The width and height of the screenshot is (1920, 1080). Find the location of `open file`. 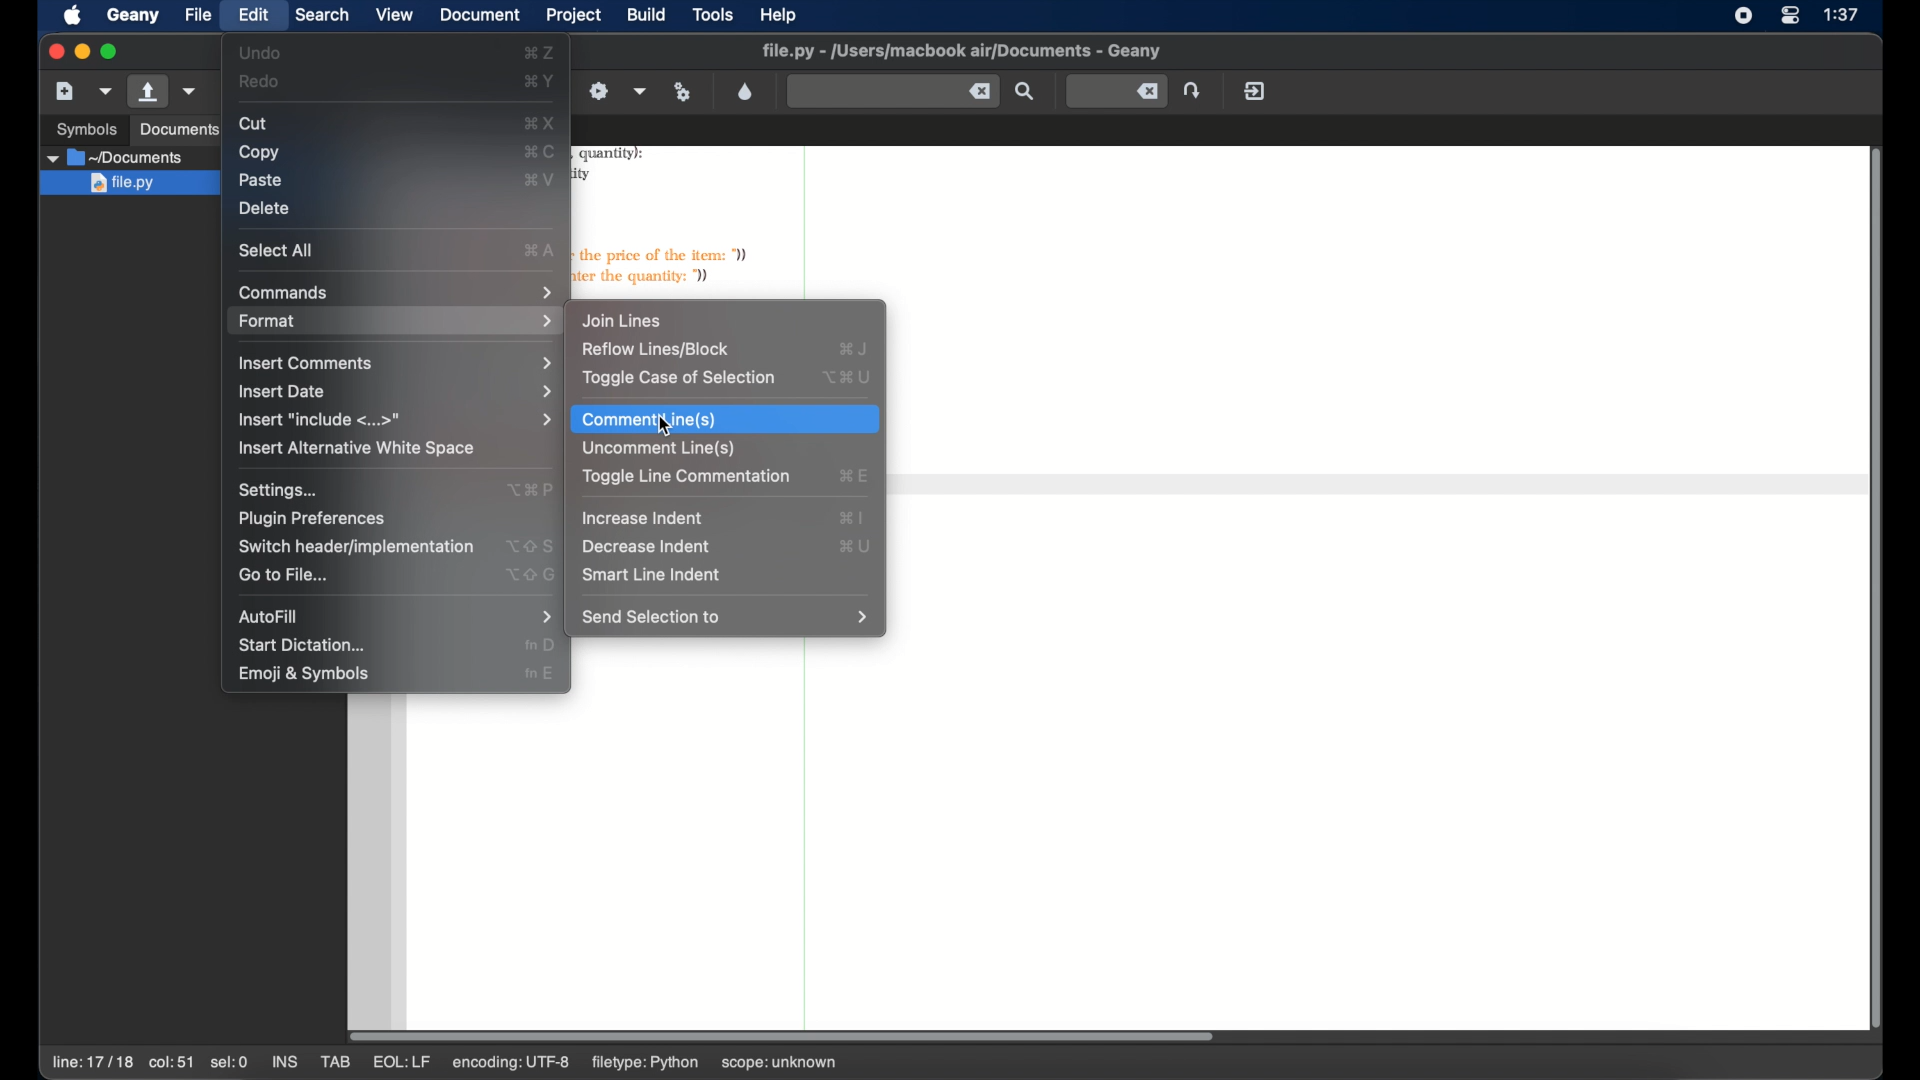

open file is located at coordinates (146, 92).